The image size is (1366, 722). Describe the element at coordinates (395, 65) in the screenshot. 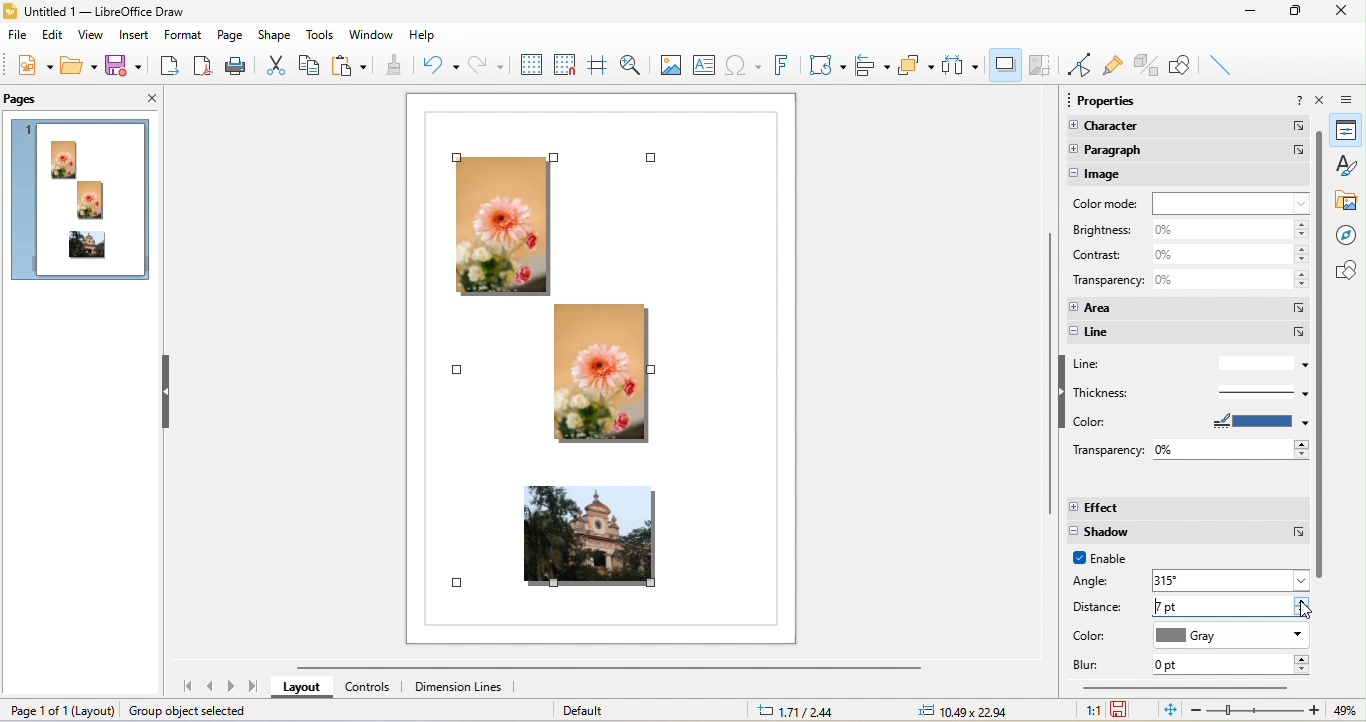

I see `clone formatting` at that location.